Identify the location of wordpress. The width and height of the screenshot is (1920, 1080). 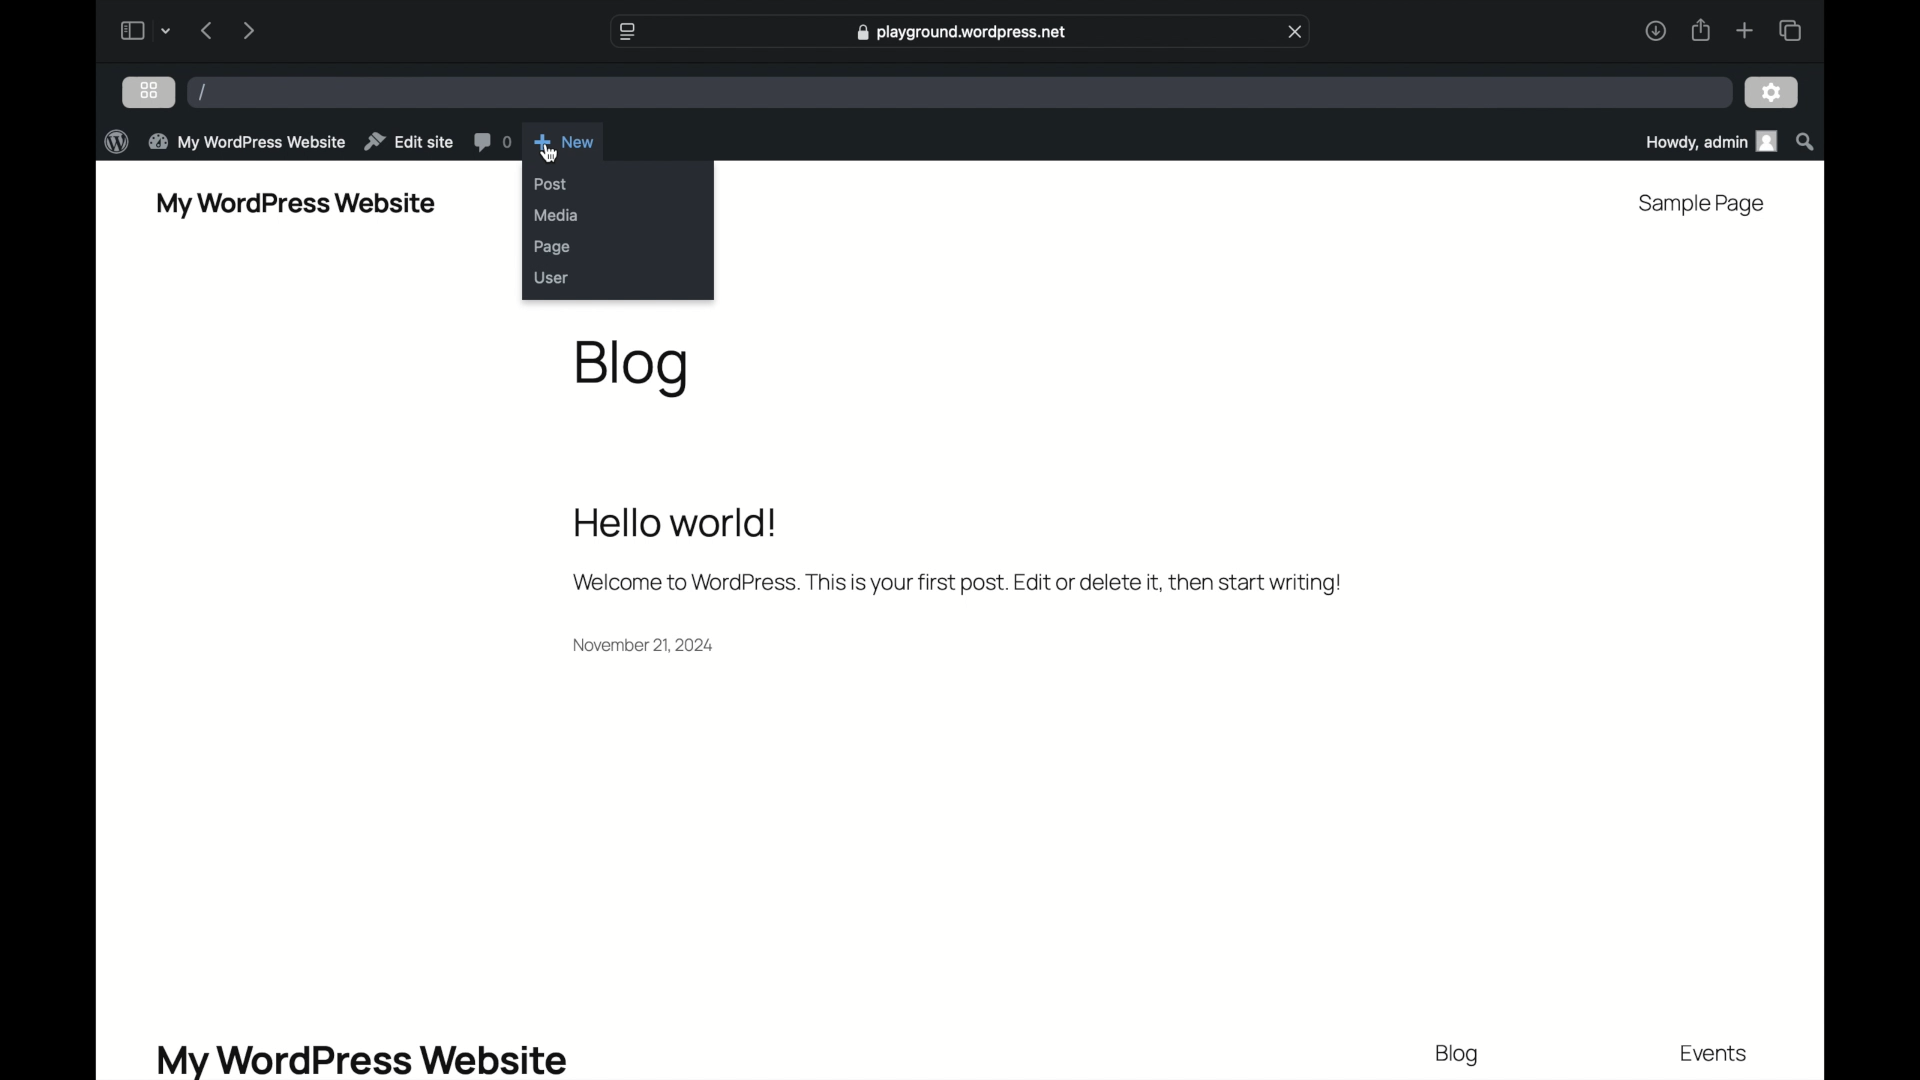
(116, 141).